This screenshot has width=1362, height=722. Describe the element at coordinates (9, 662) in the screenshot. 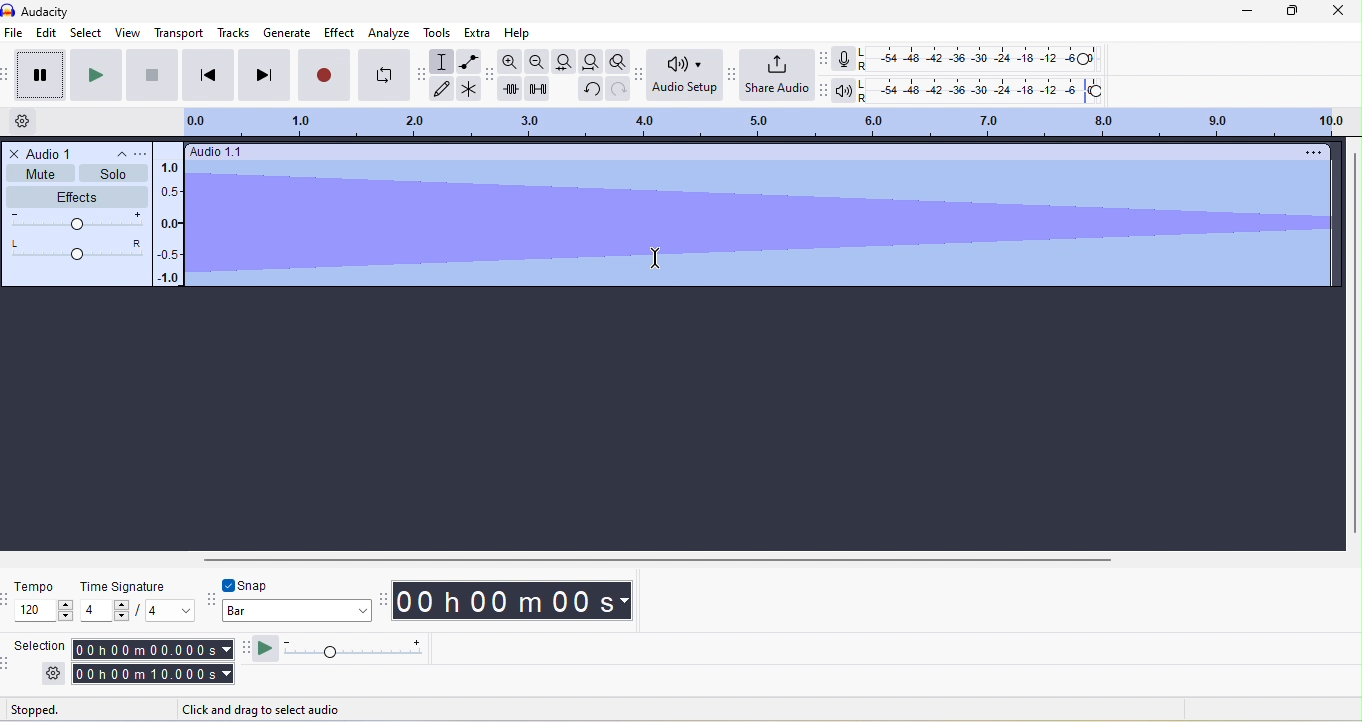

I see `audacity selection toolbar` at that location.